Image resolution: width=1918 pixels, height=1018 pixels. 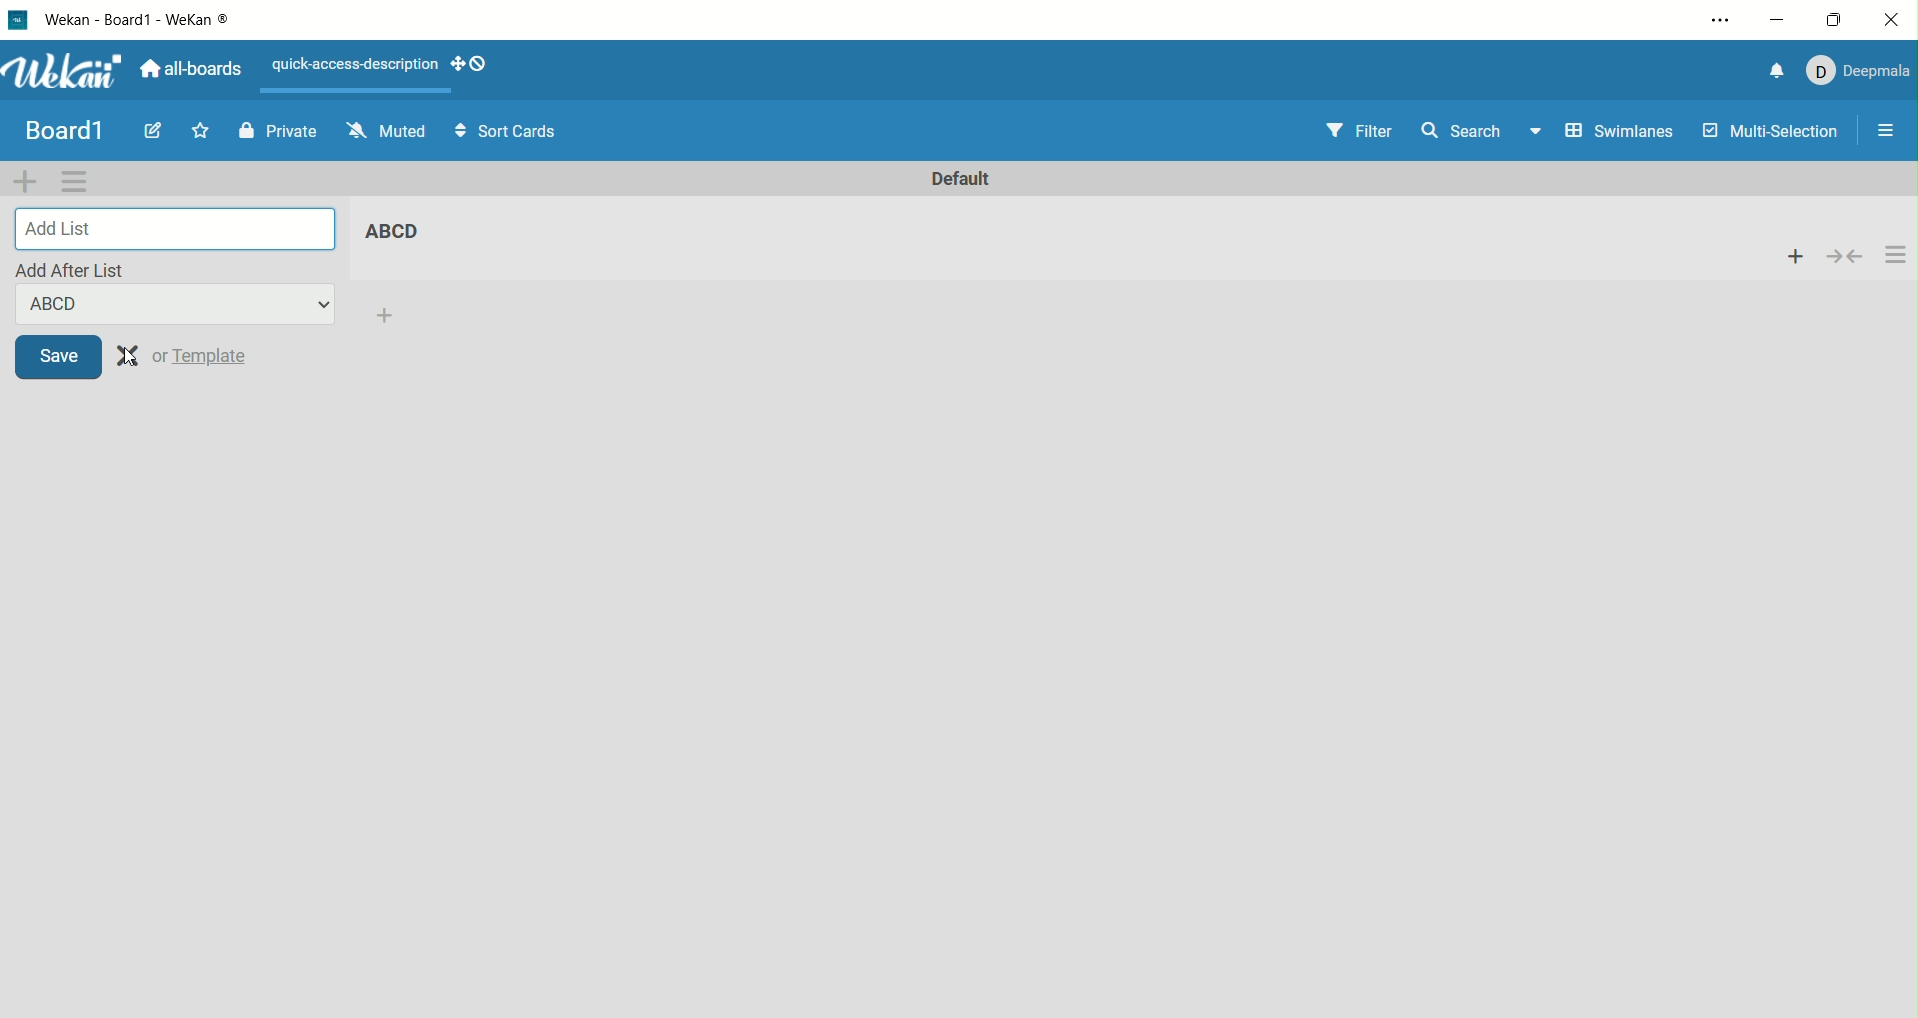 I want to click on collapse, so click(x=1844, y=257).